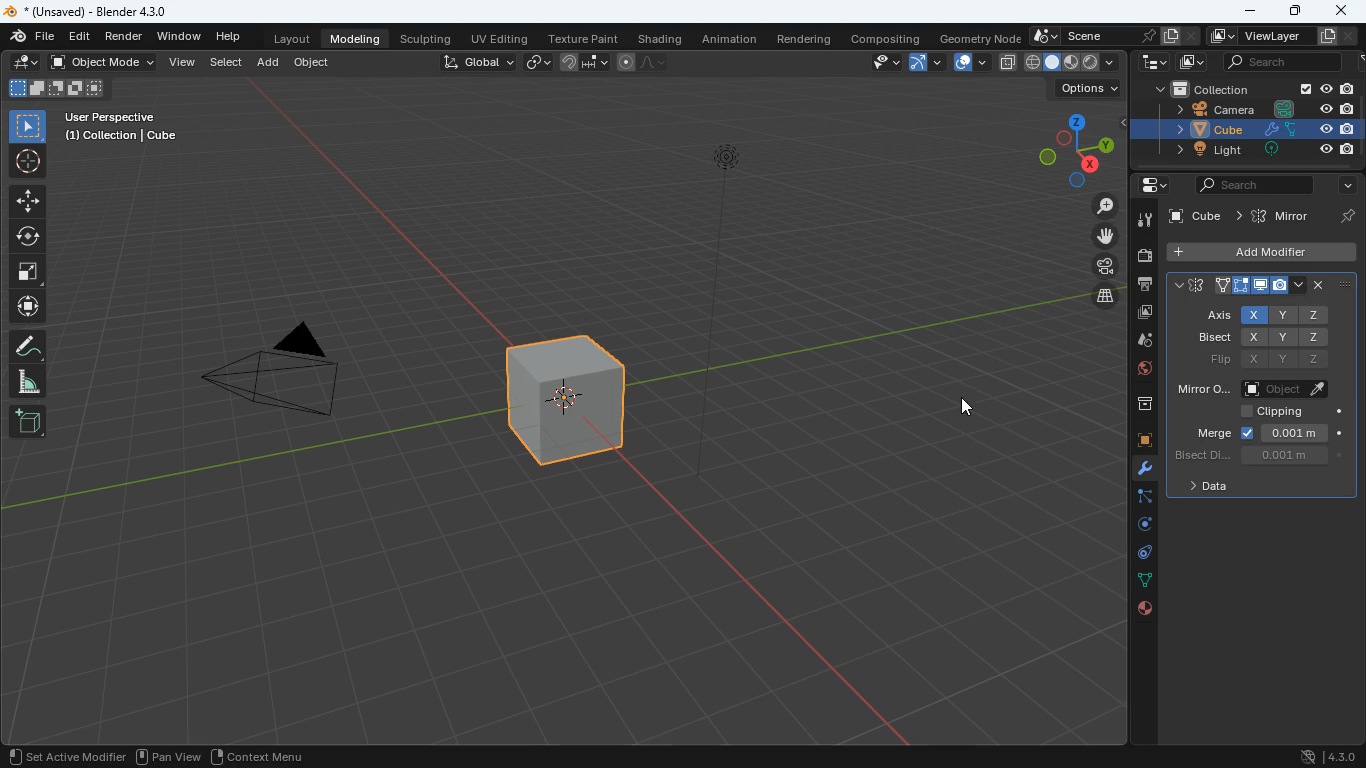 The height and width of the screenshot is (768, 1366). What do you see at coordinates (505, 39) in the screenshot?
I see `uv editing` at bounding box center [505, 39].